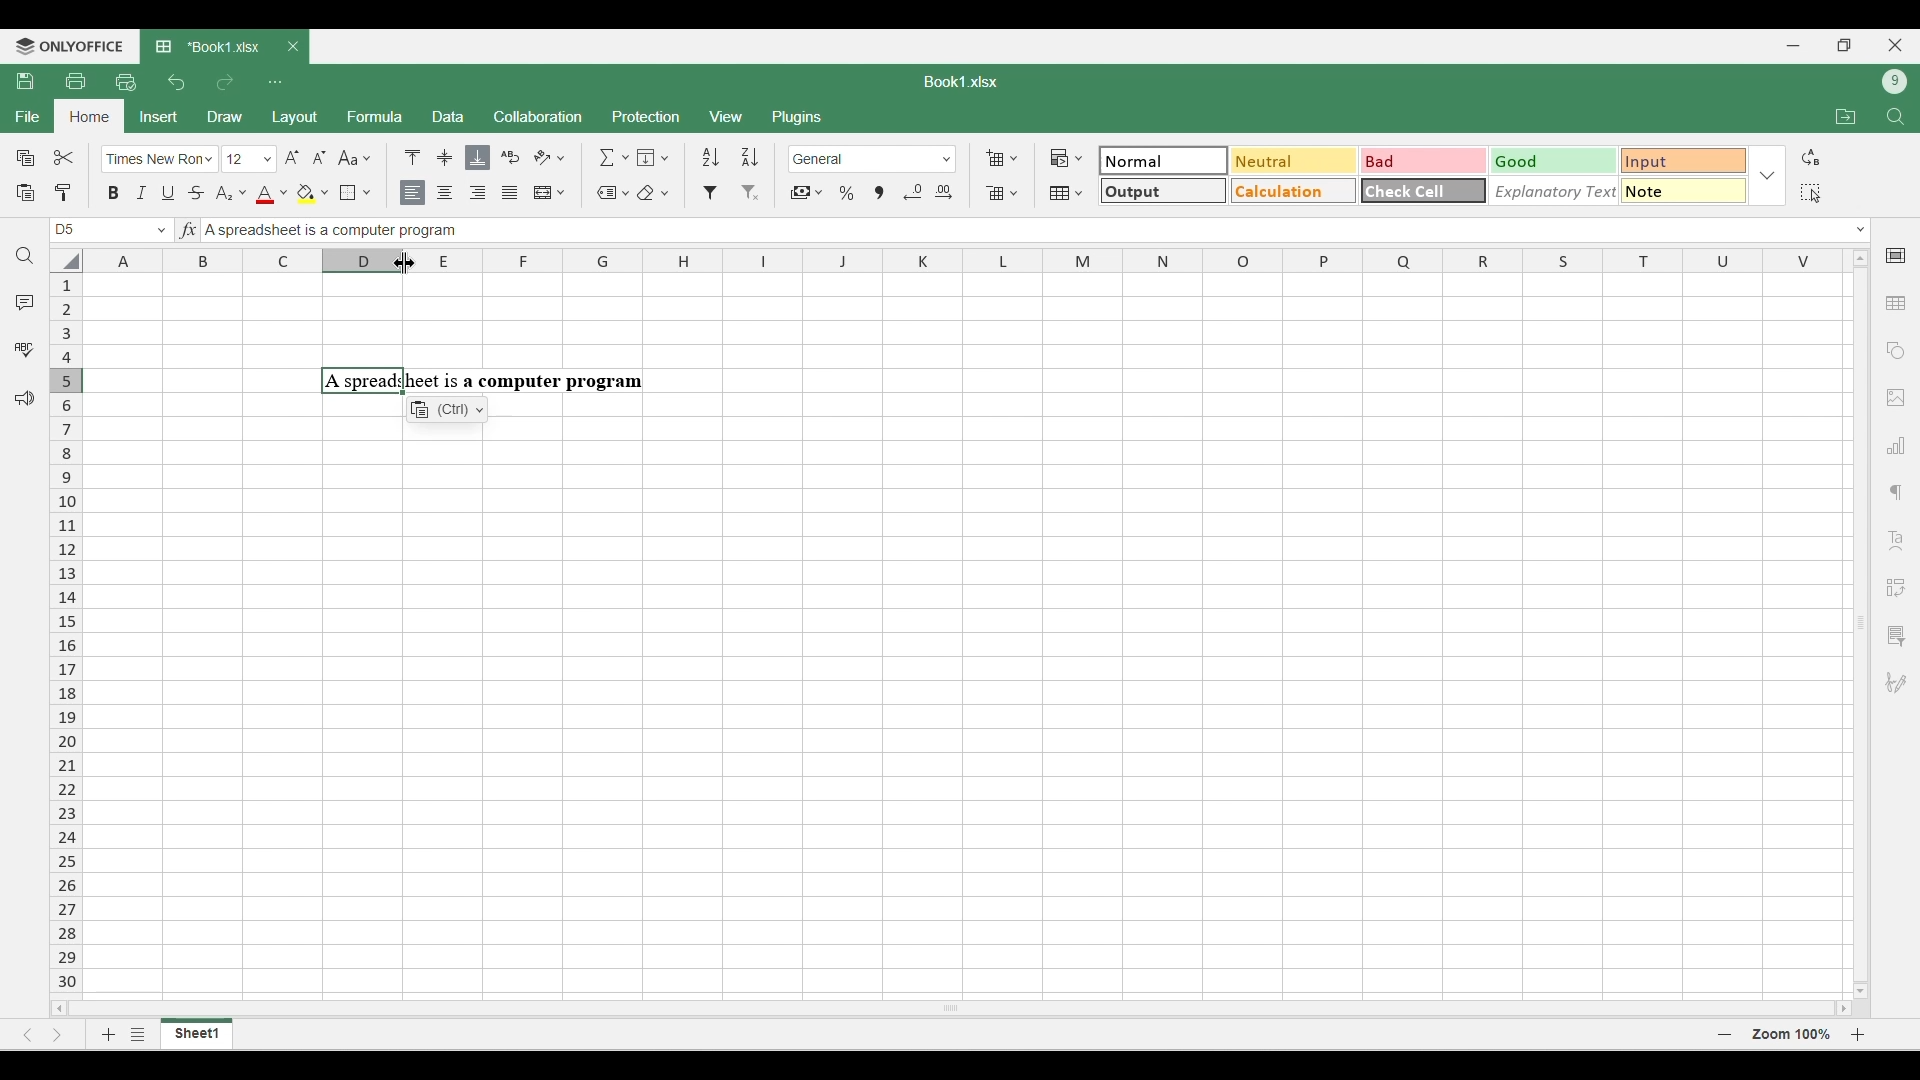 This screenshot has height=1080, width=1920. I want to click on Orientation options, so click(550, 157).